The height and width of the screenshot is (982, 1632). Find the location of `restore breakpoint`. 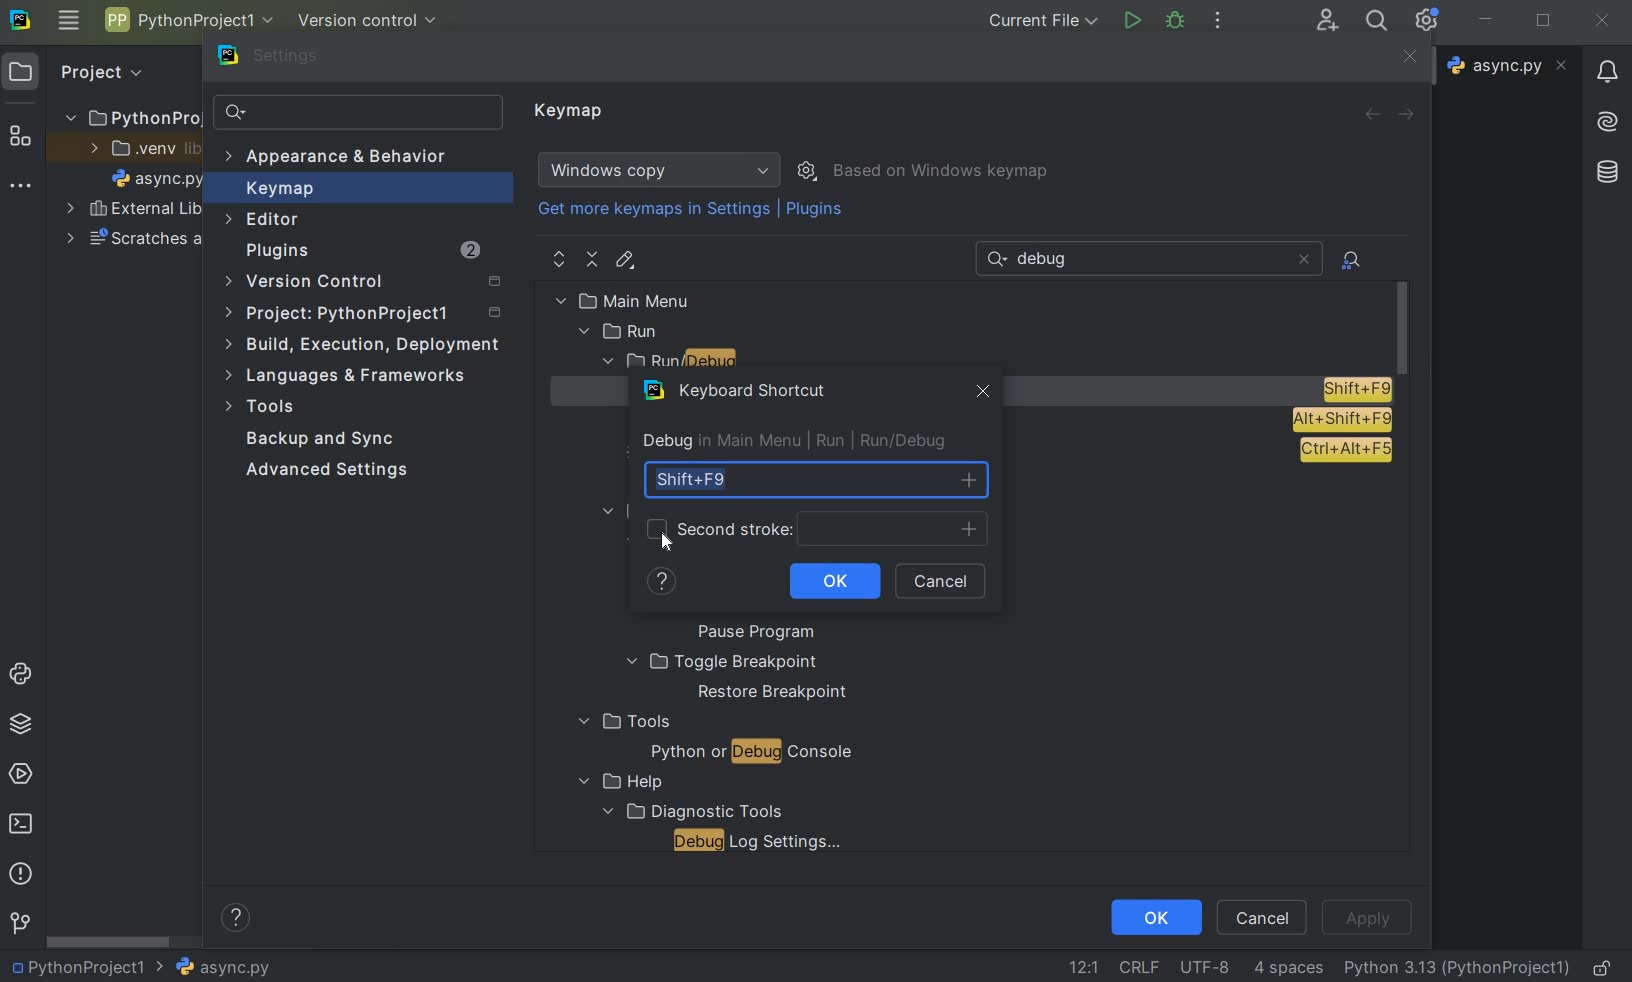

restore breakpoint is located at coordinates (774, 693).